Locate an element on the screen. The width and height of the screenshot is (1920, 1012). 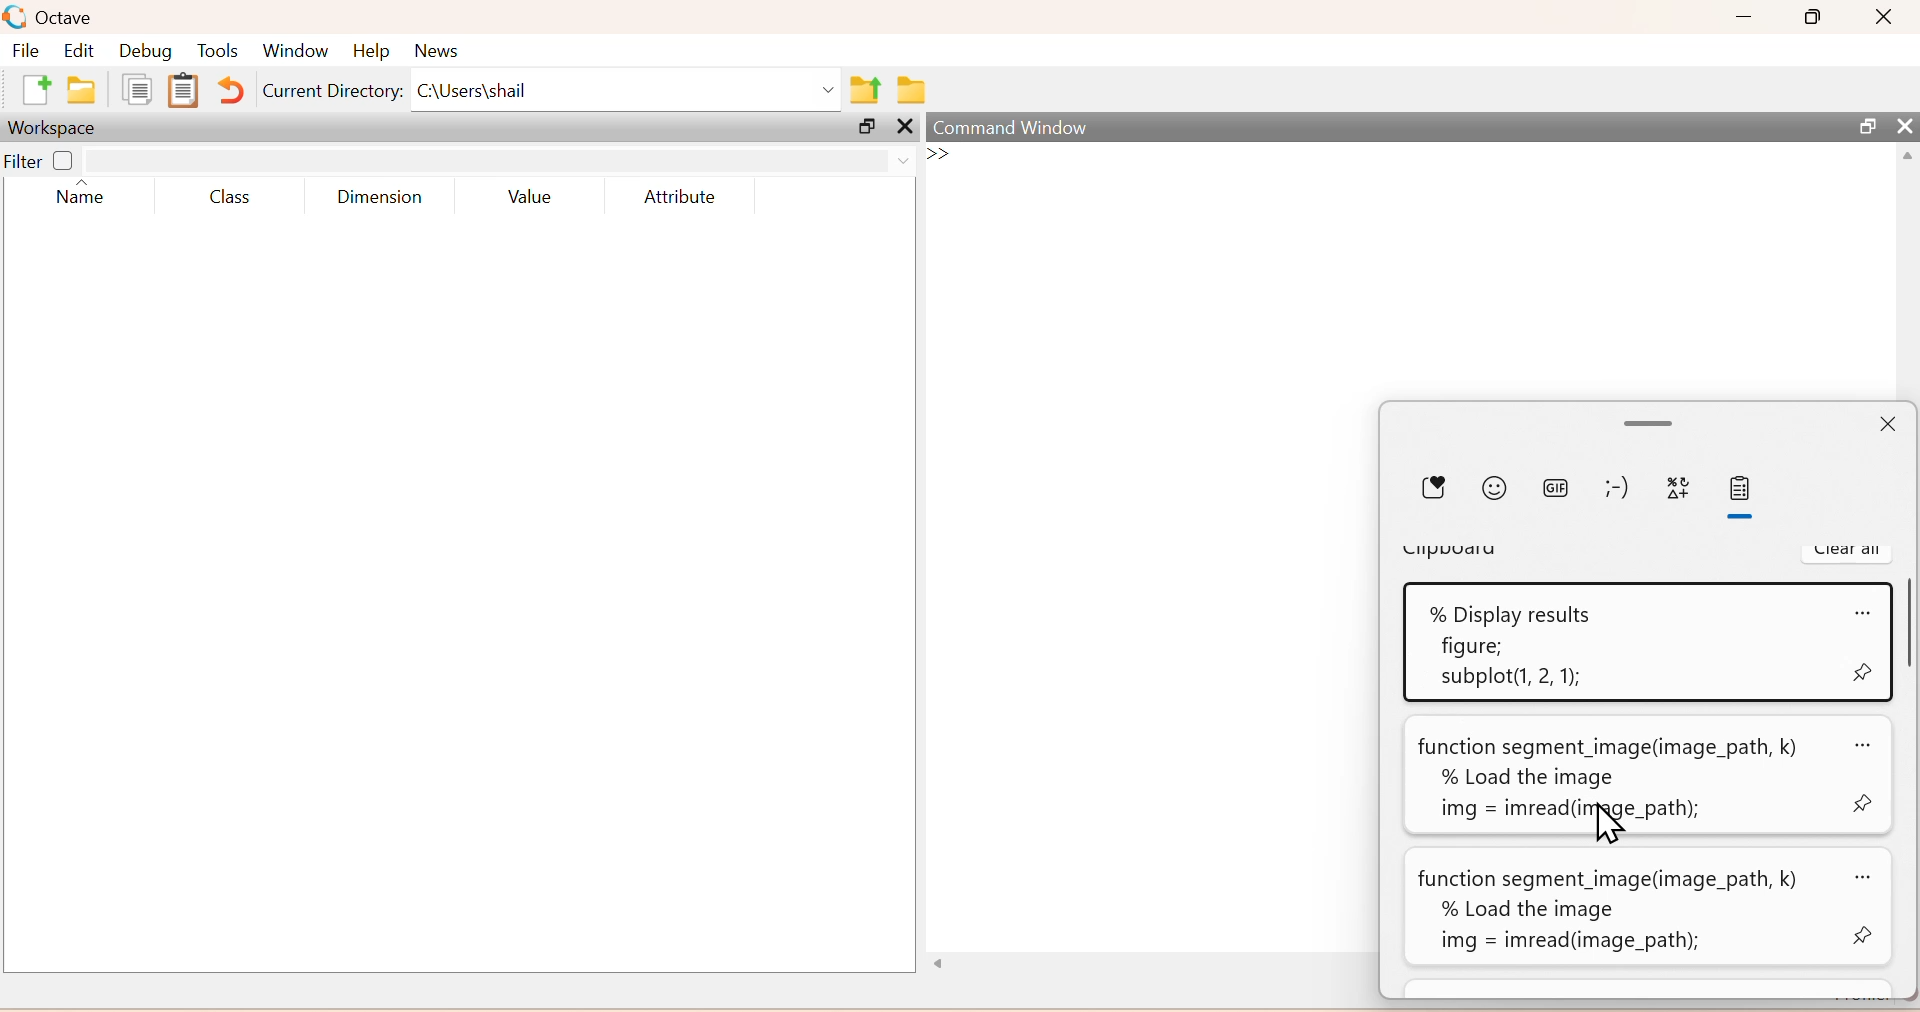
Dimension is located at coordinates (387, 197).